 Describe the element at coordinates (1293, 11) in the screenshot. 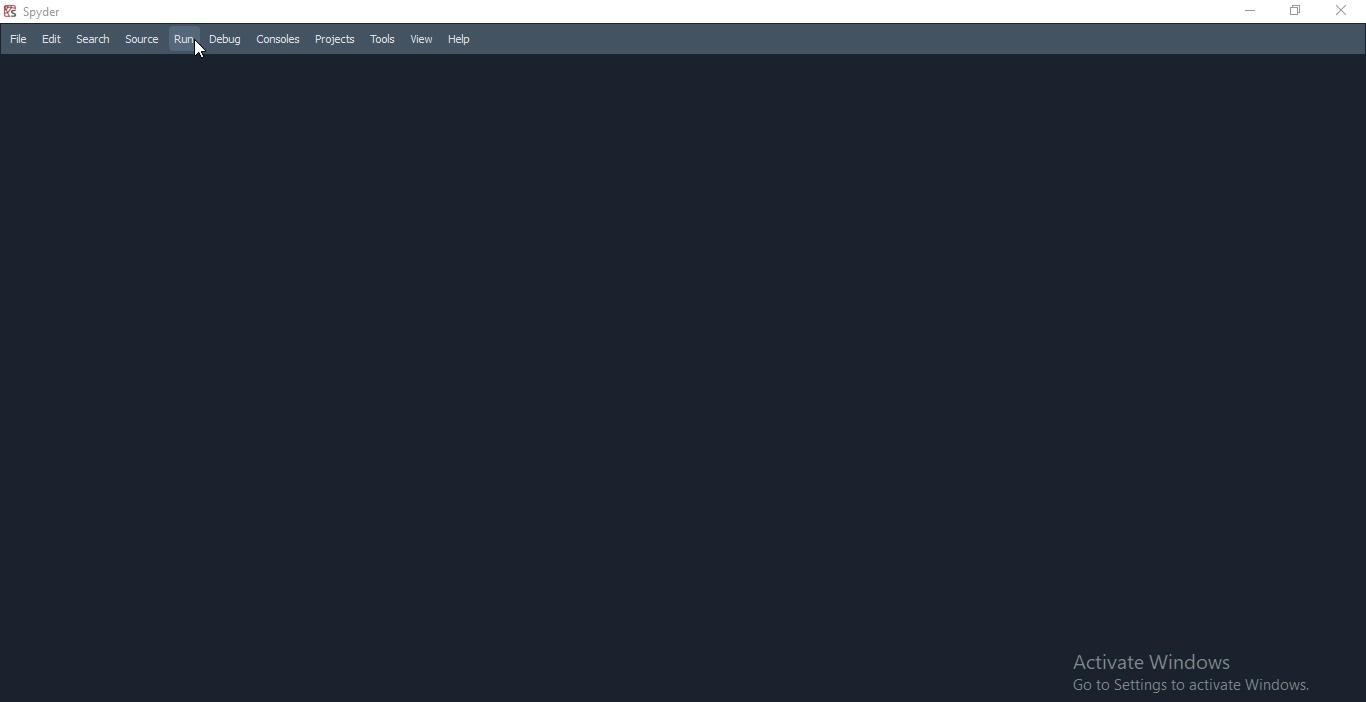

I see `Restore` at that location.